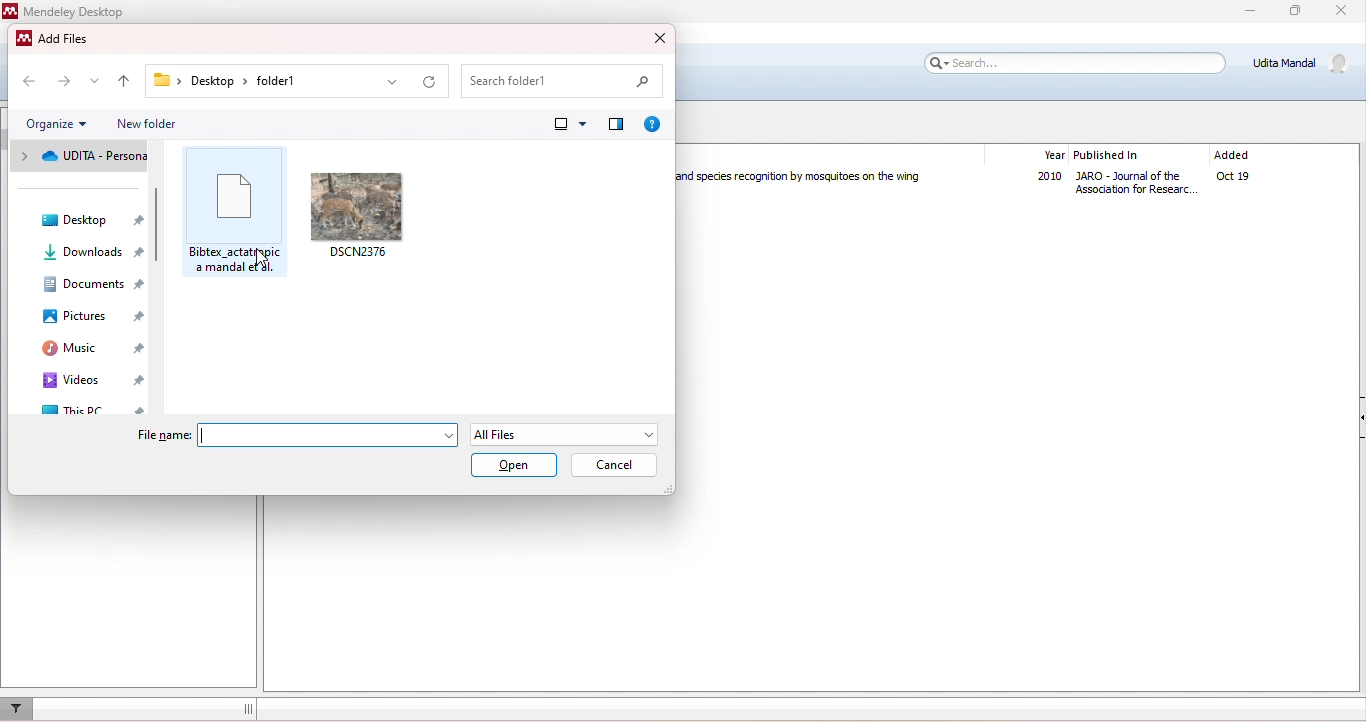 The height and width of the screenshot is (722, 1366). What do you see at coordinates (248, 709) in the screenshot?
I see `dragging line` at bounding box center [248, 709].